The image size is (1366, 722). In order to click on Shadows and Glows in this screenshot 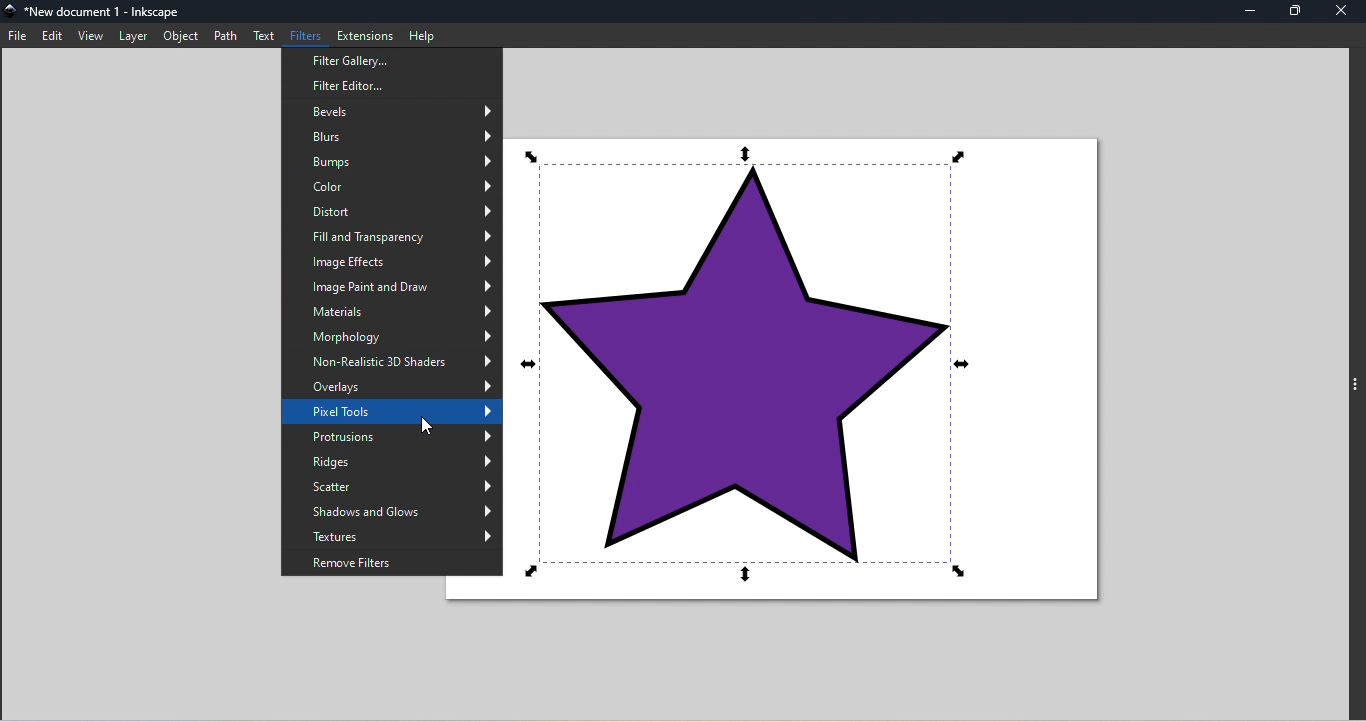, I will do `click(388, 511)`.